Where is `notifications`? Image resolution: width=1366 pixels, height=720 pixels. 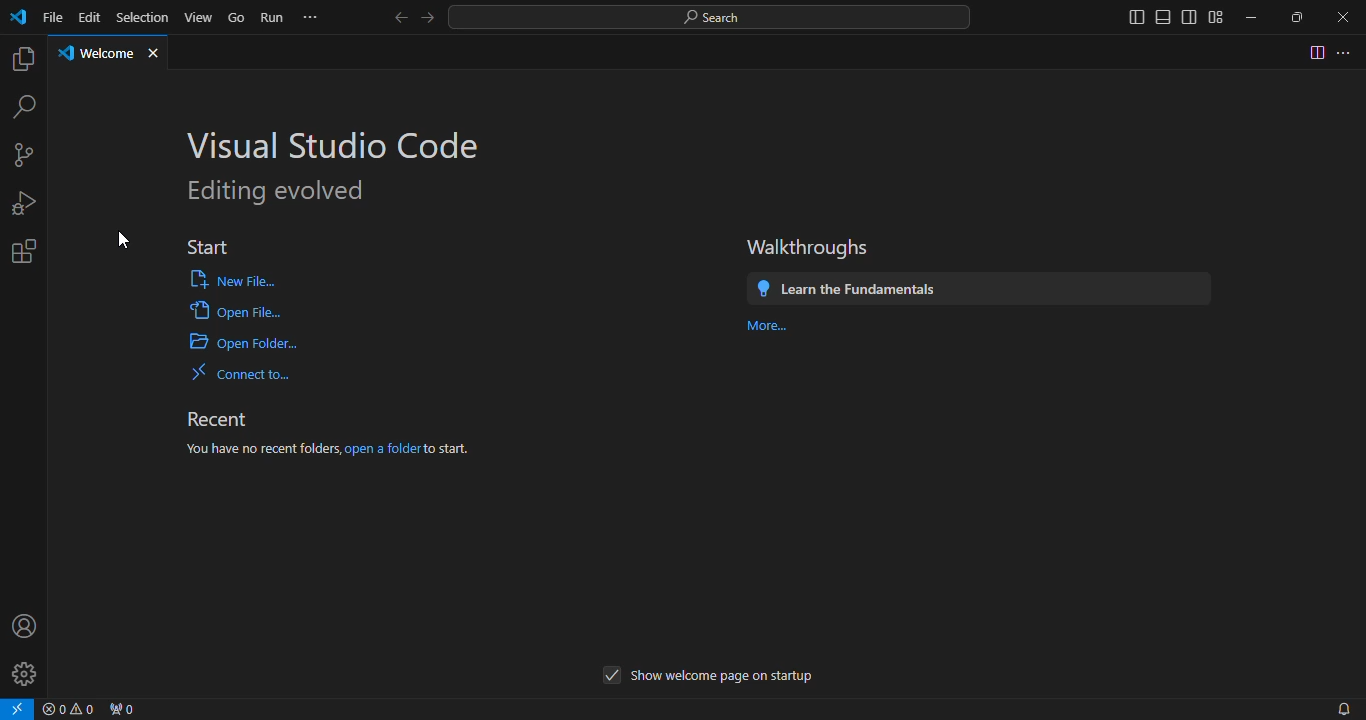 notifications is located at coordinates (1341, 707).